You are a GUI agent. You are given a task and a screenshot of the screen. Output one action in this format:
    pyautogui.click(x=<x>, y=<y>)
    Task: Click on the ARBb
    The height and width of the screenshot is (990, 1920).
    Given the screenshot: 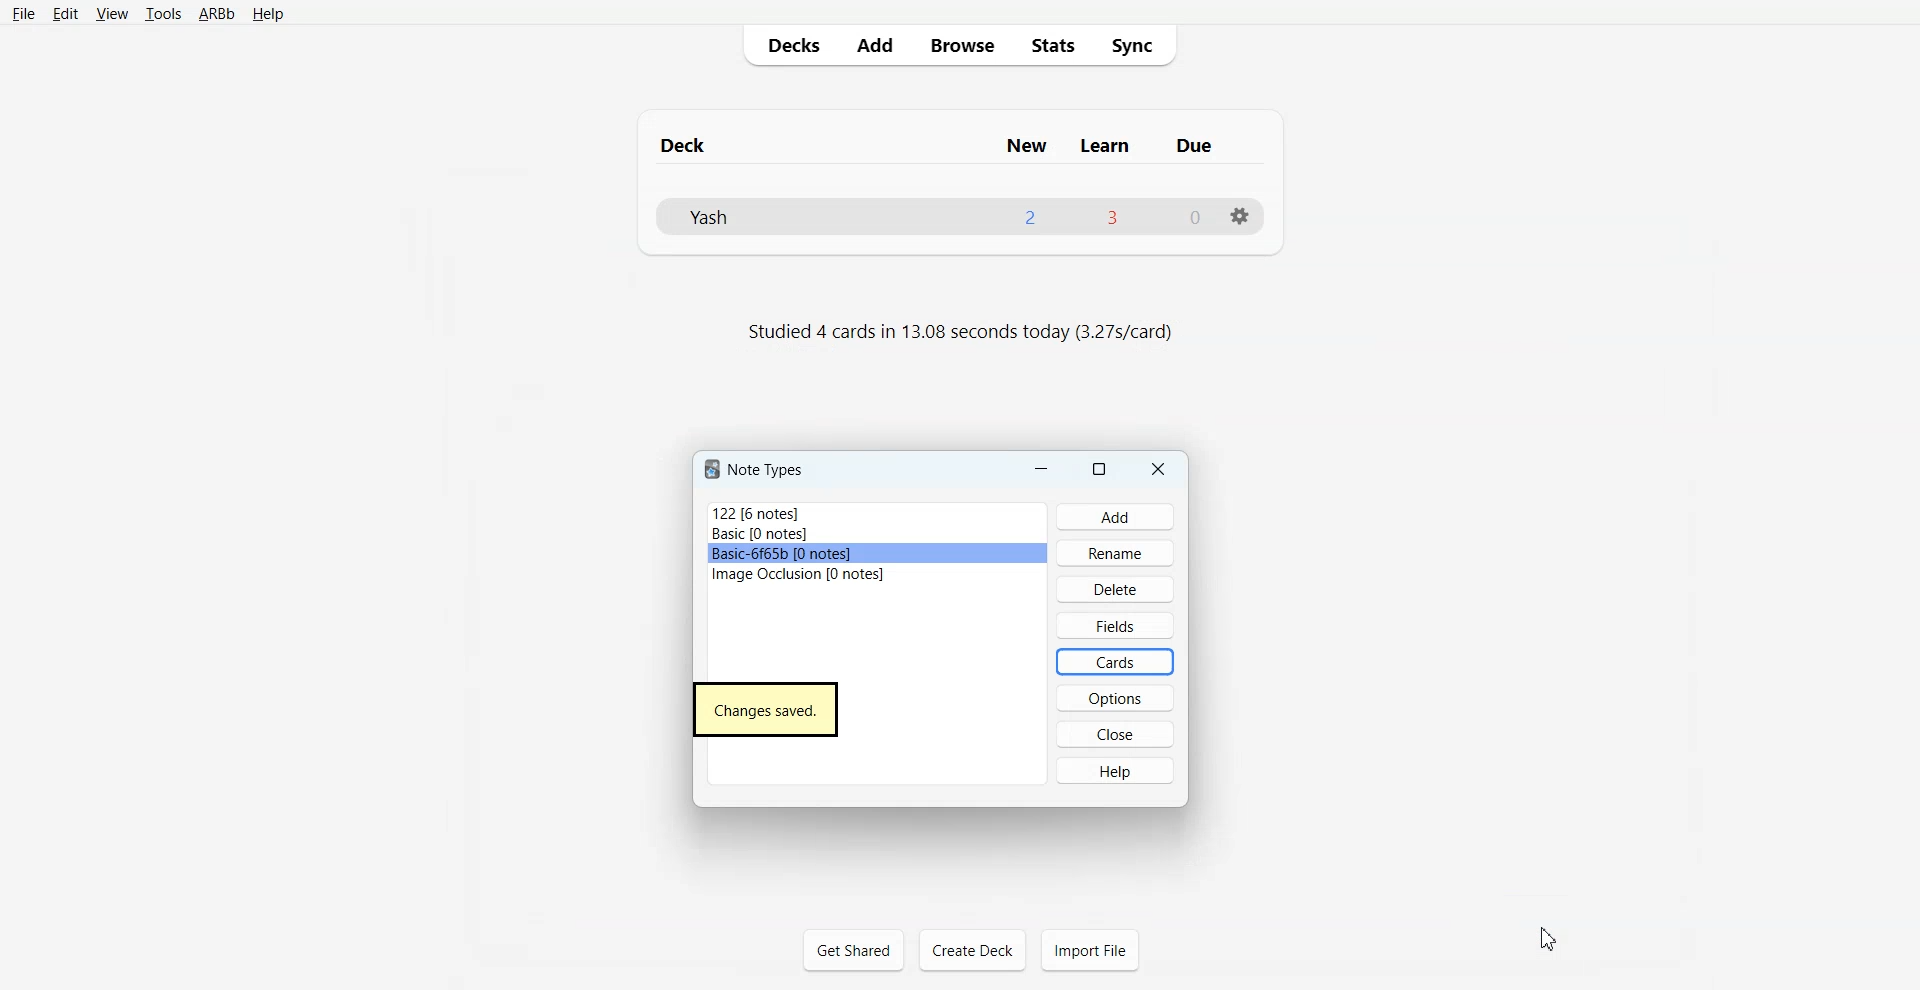 What is the action you would take?
    pyautogui.click(x=217, y=14)
    